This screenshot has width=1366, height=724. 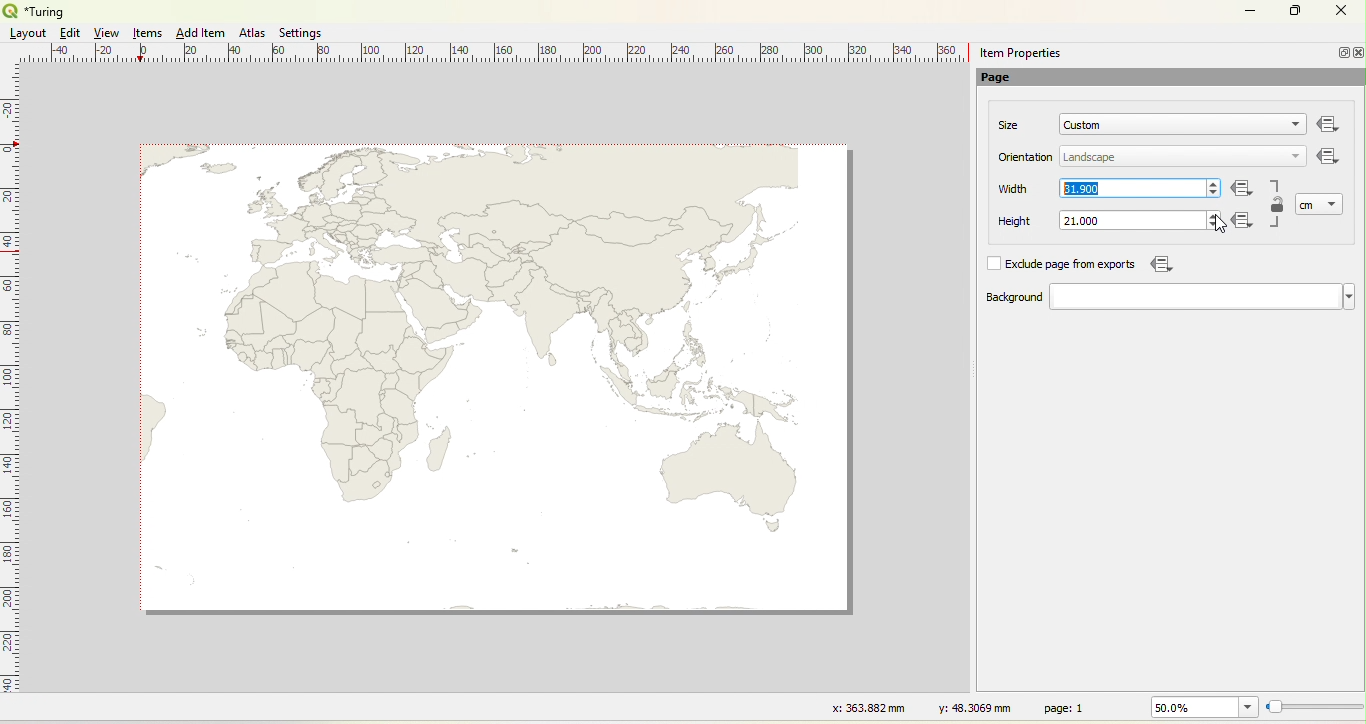 What do you see at coordinates (1006, 79) in the screenshot?
I see `Page` at bounding box center [1006, 79].